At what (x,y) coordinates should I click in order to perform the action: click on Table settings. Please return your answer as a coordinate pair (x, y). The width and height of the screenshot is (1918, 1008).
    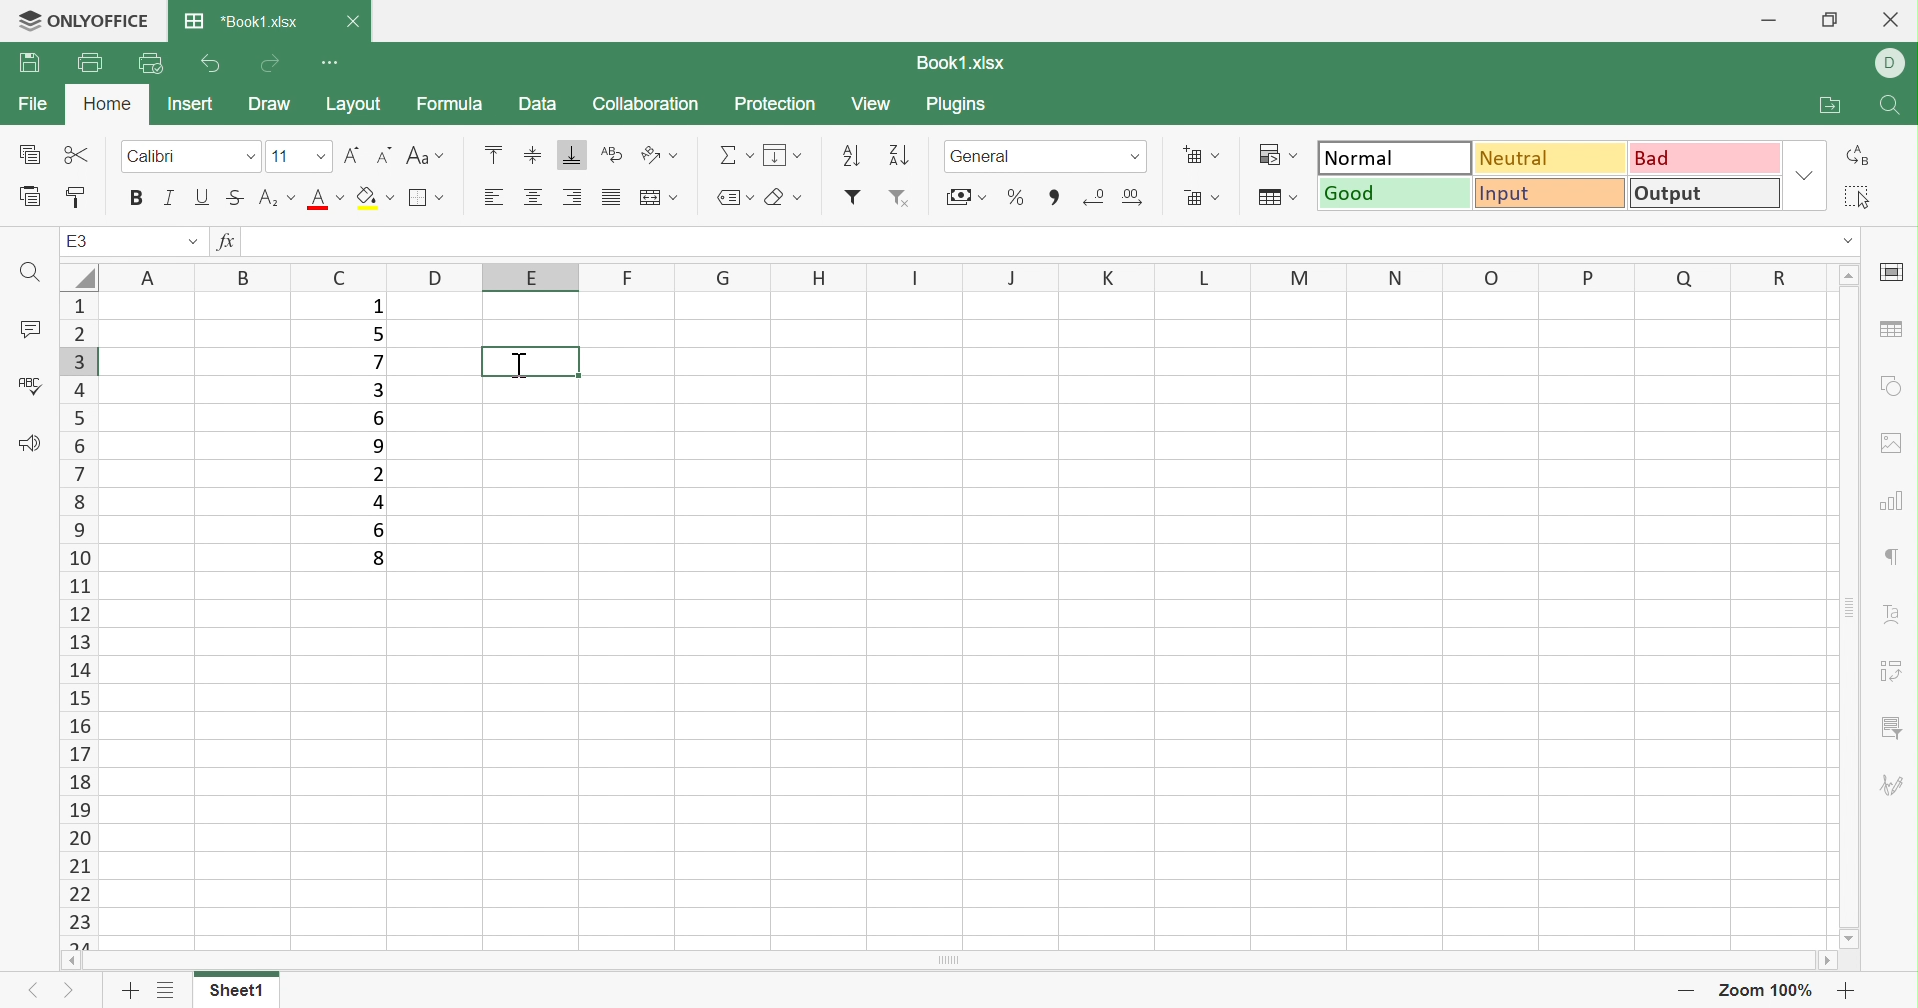
    Looking at the image, I should click on (1893, 327).